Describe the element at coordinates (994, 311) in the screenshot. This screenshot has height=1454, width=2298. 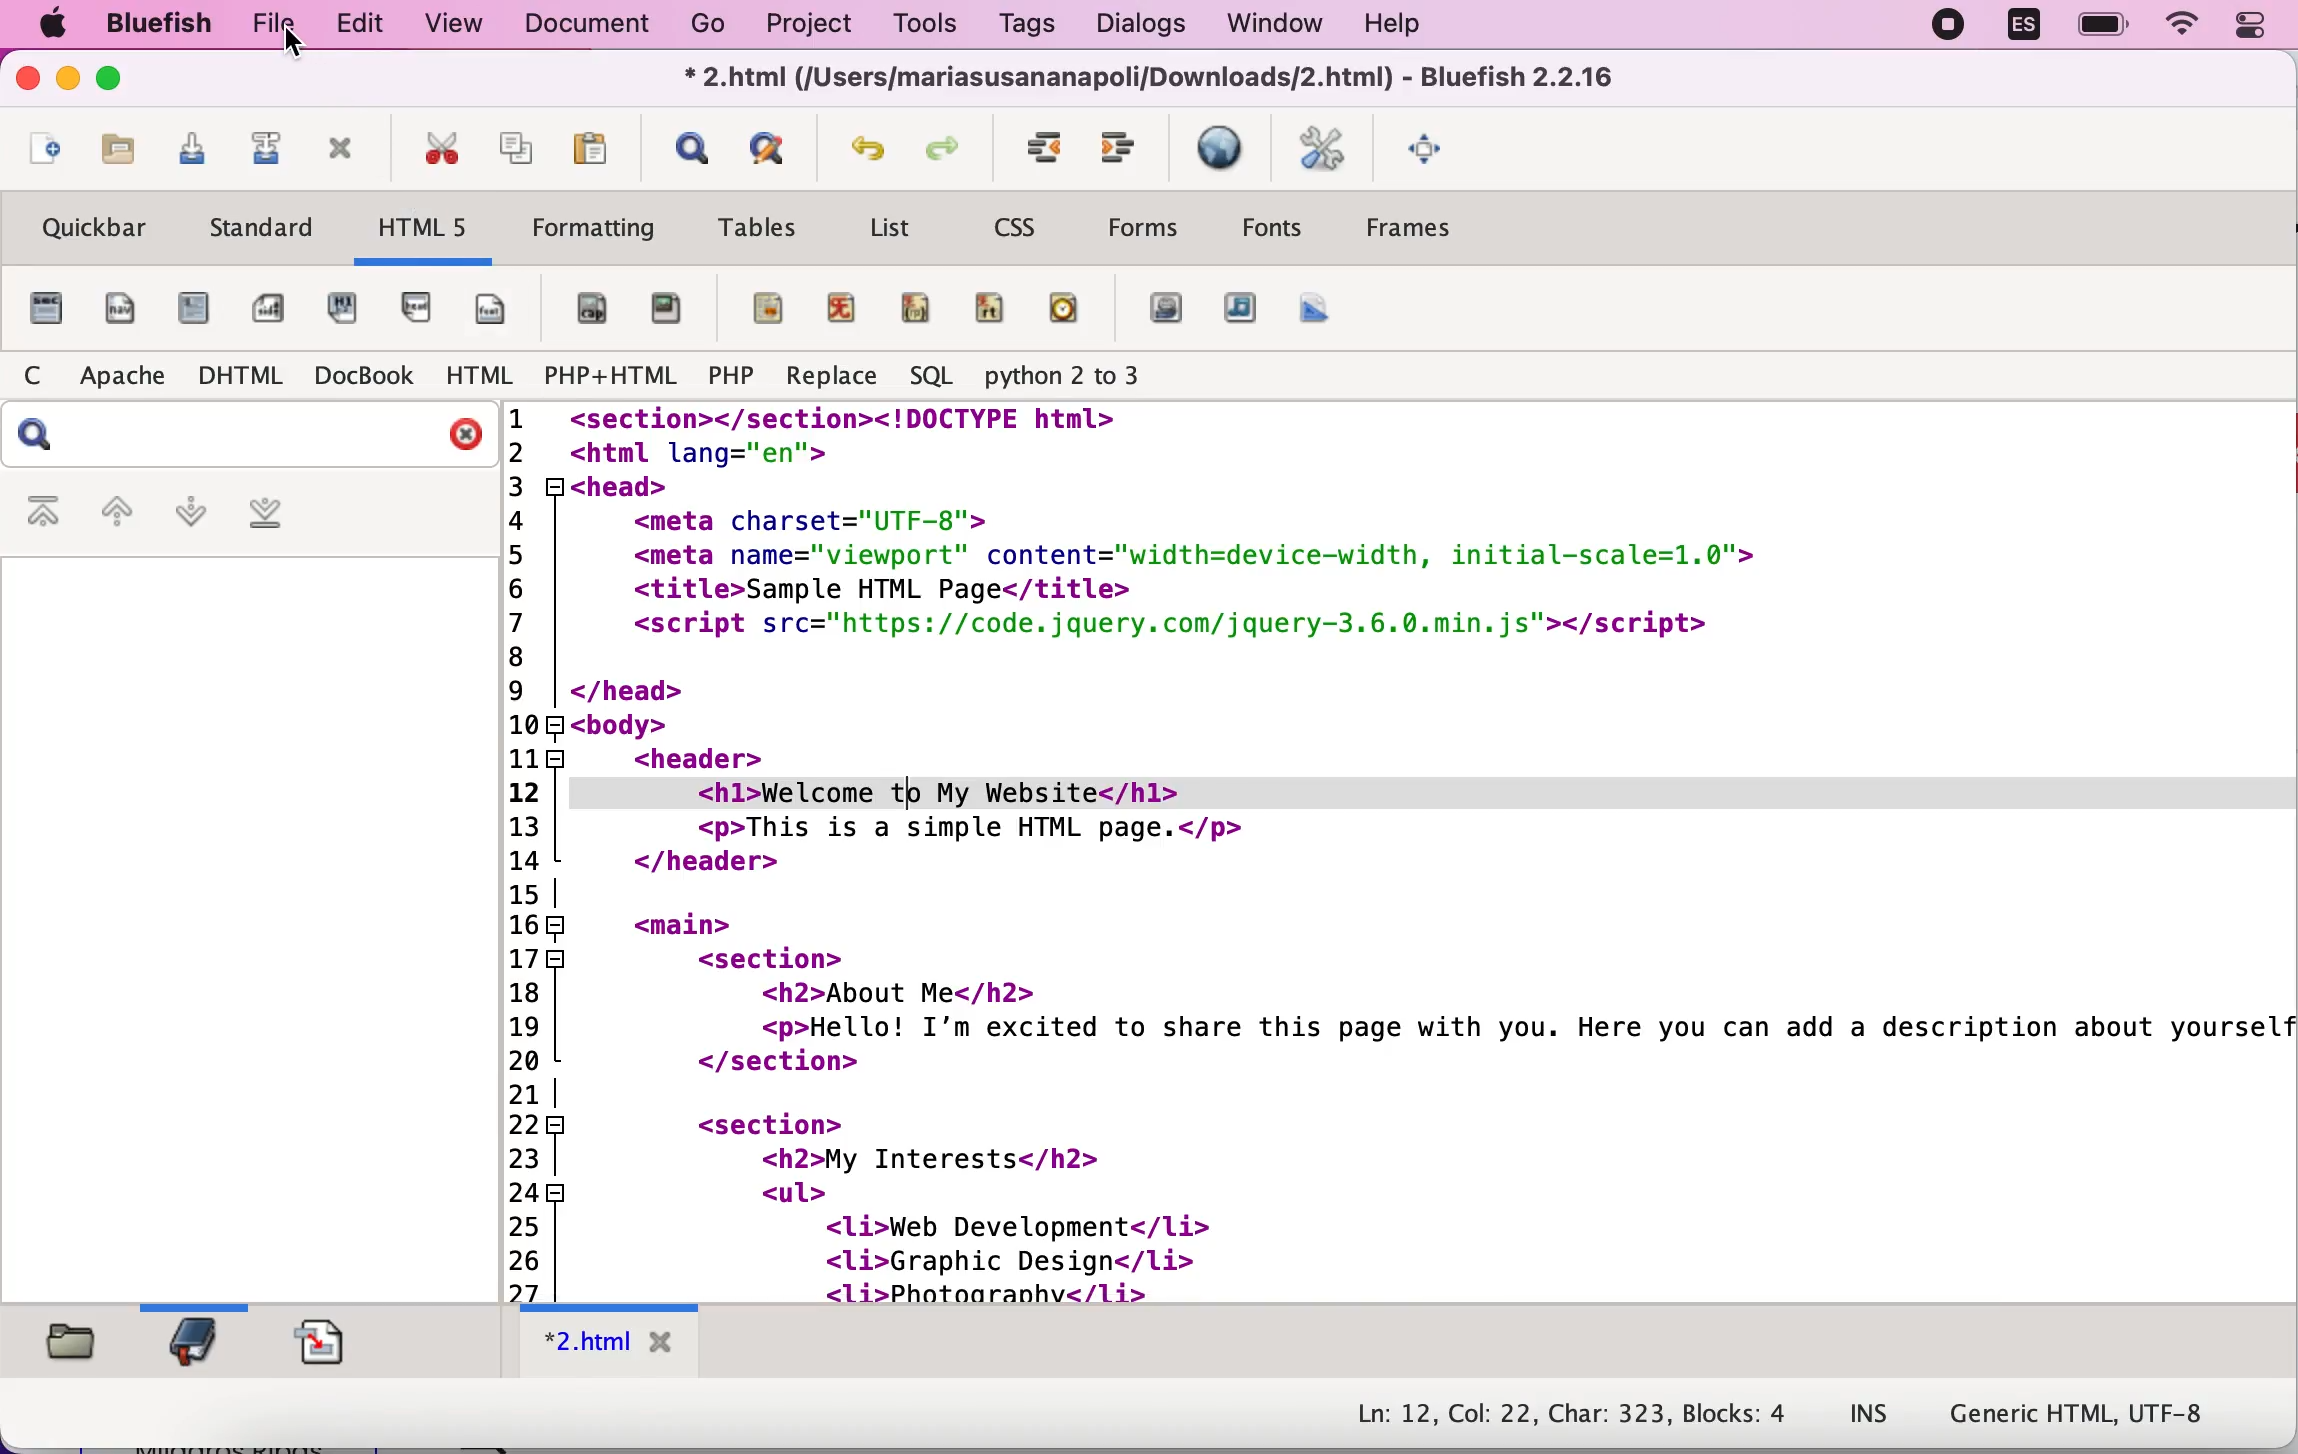
I see `ruby text` at that location.